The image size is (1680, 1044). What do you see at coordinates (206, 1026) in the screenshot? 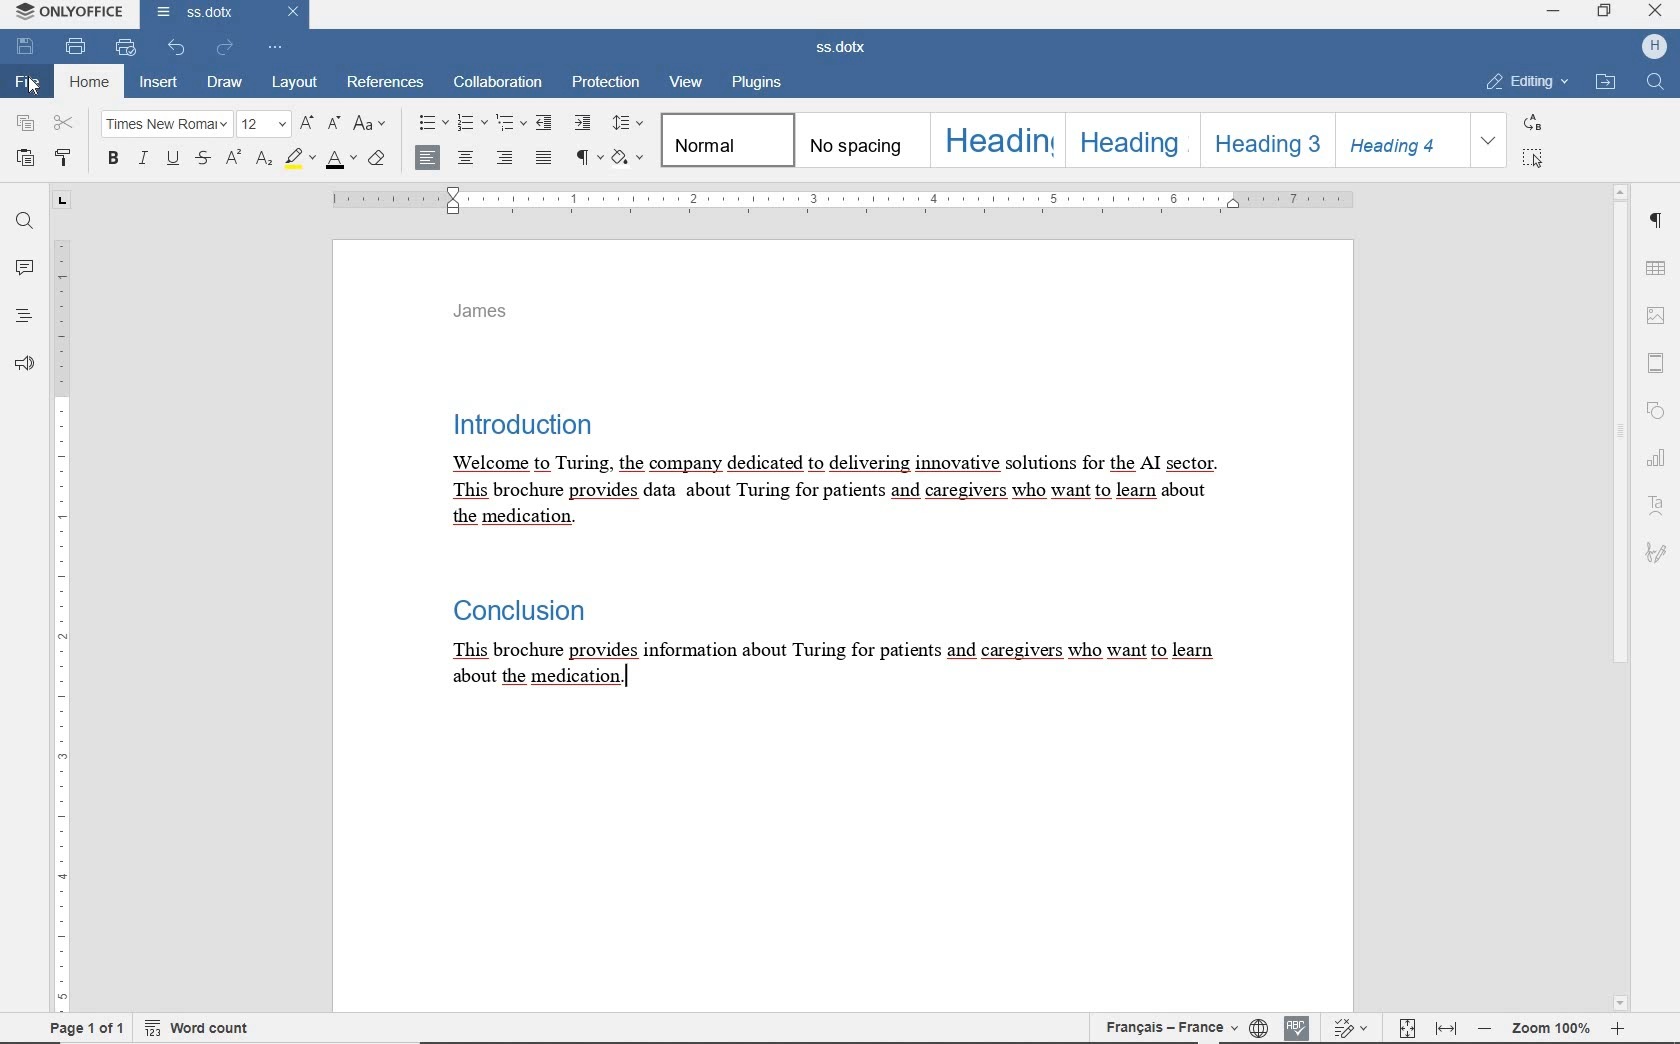
I see `WORD COUNT` at bounding box center [206, 1026].